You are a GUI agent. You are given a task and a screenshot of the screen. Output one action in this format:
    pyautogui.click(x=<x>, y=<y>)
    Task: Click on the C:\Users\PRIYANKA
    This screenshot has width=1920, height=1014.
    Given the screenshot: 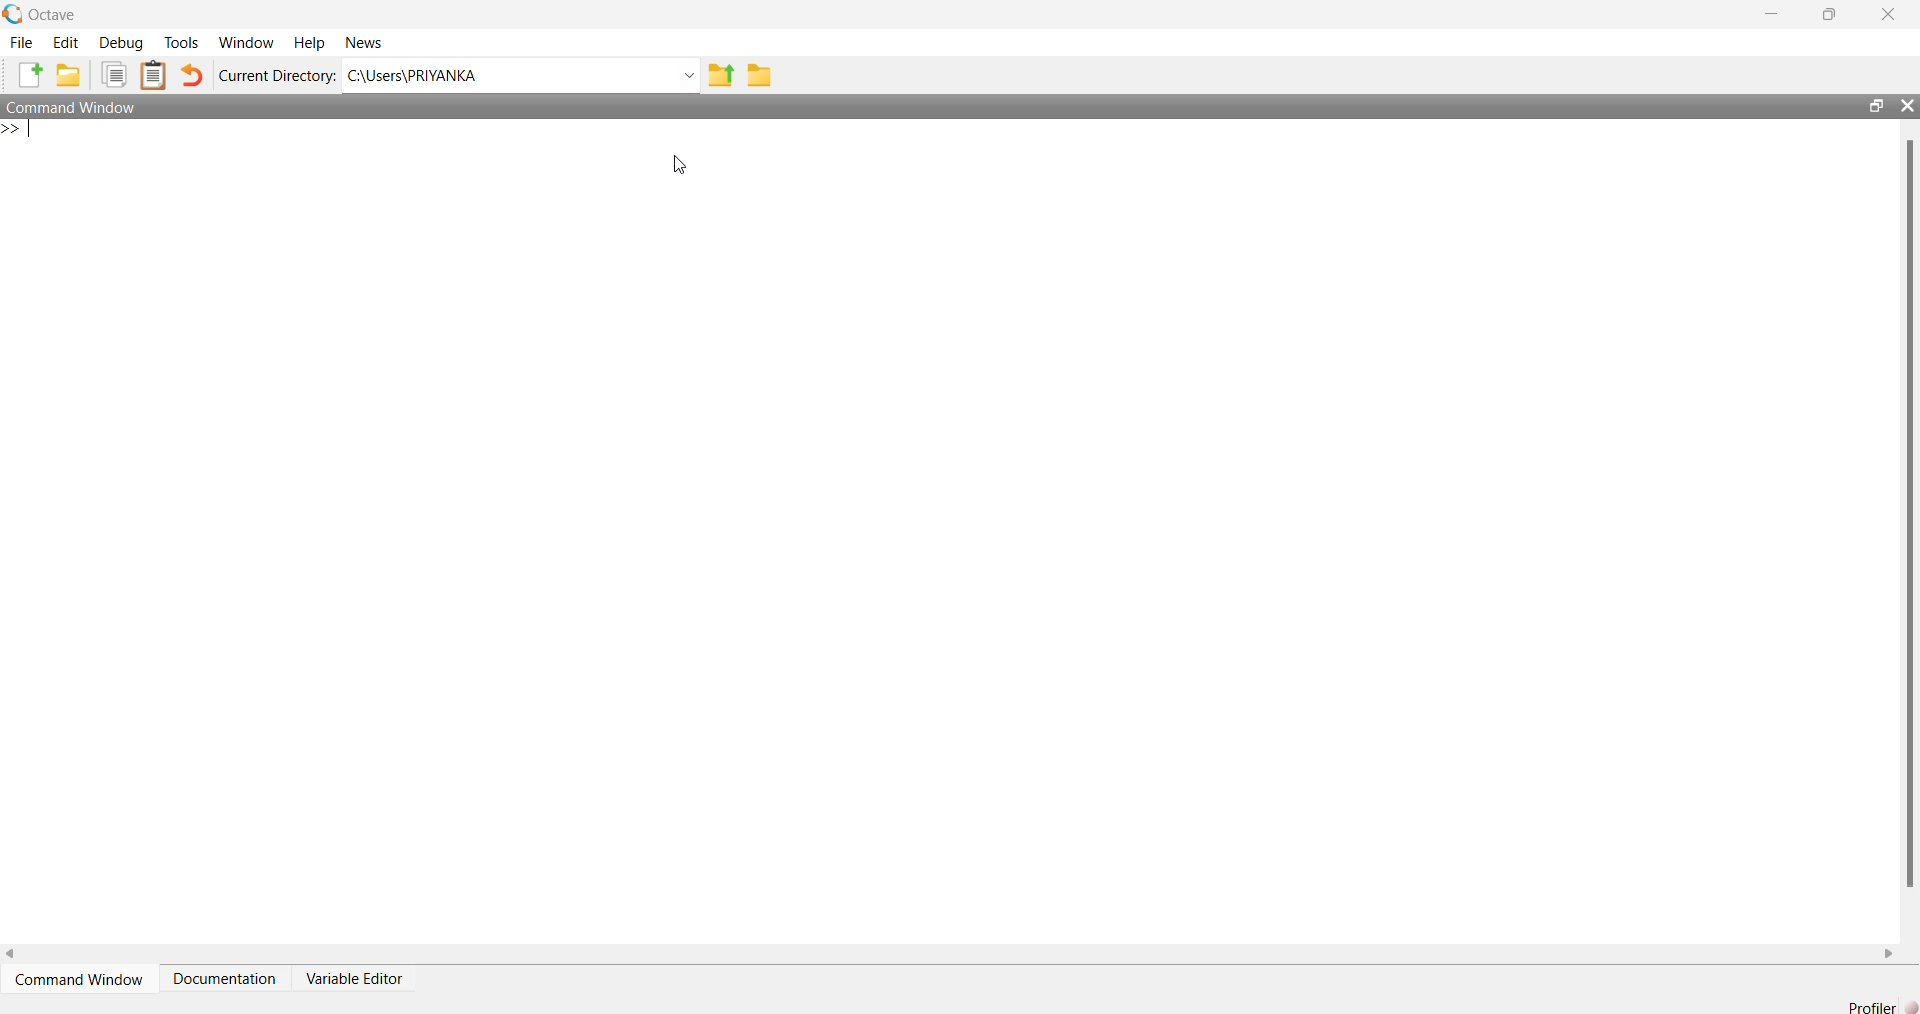 What is the action you would take?
    pyautogui.click(x=436, y=75)
    